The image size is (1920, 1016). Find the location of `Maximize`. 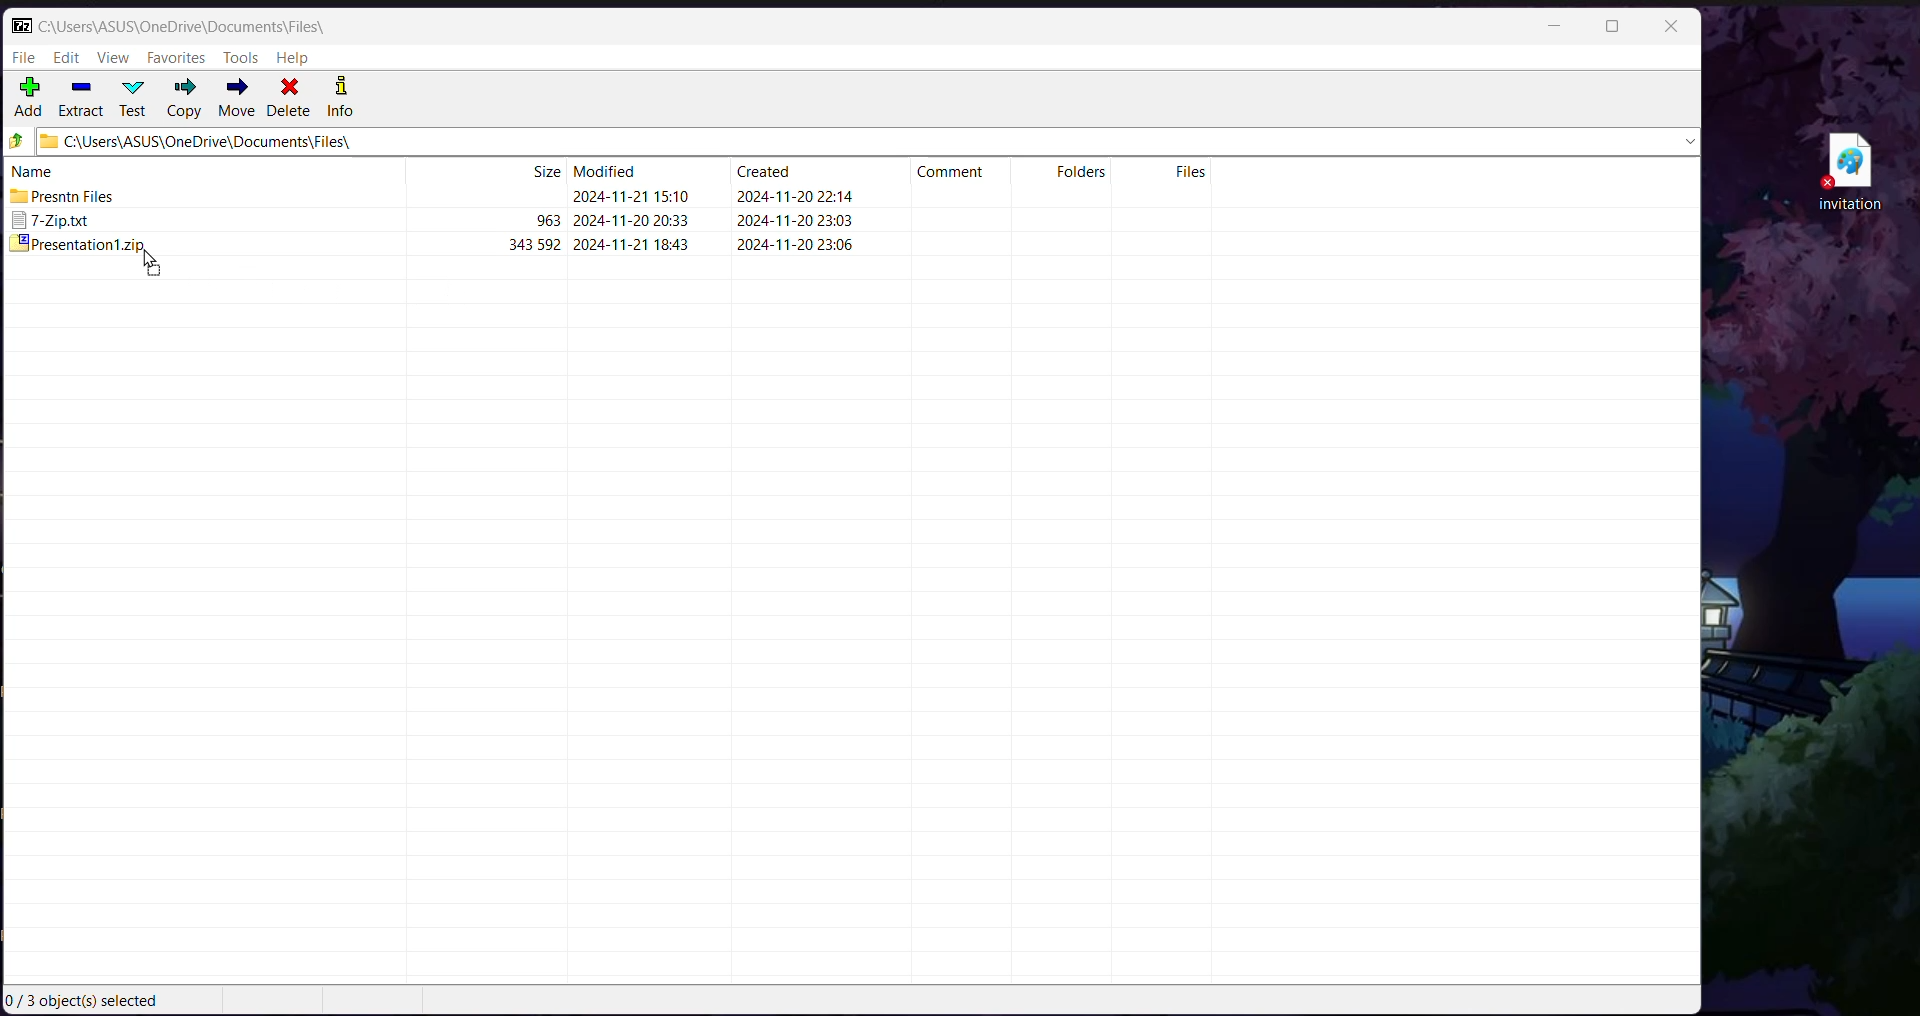

Maximize is located at coordinates (1611, 28).